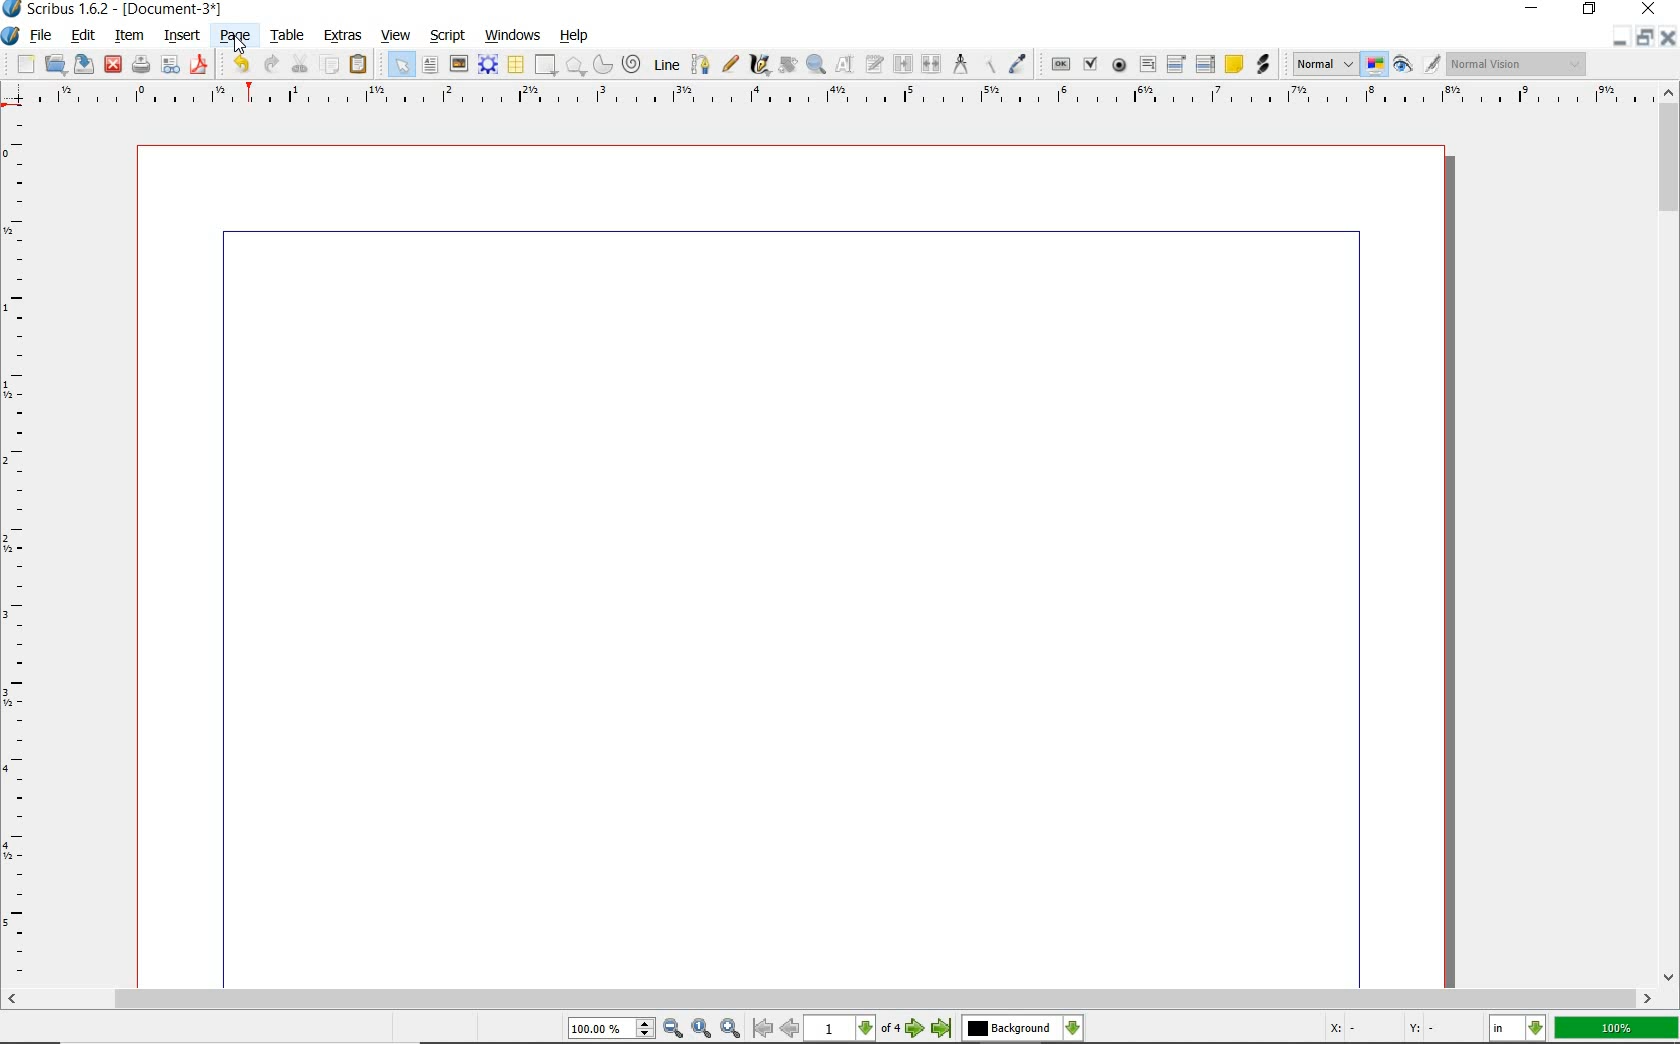 This screenshot has width=1680, height=1044. I want to click on Zoom Out, so click(672, 1028).